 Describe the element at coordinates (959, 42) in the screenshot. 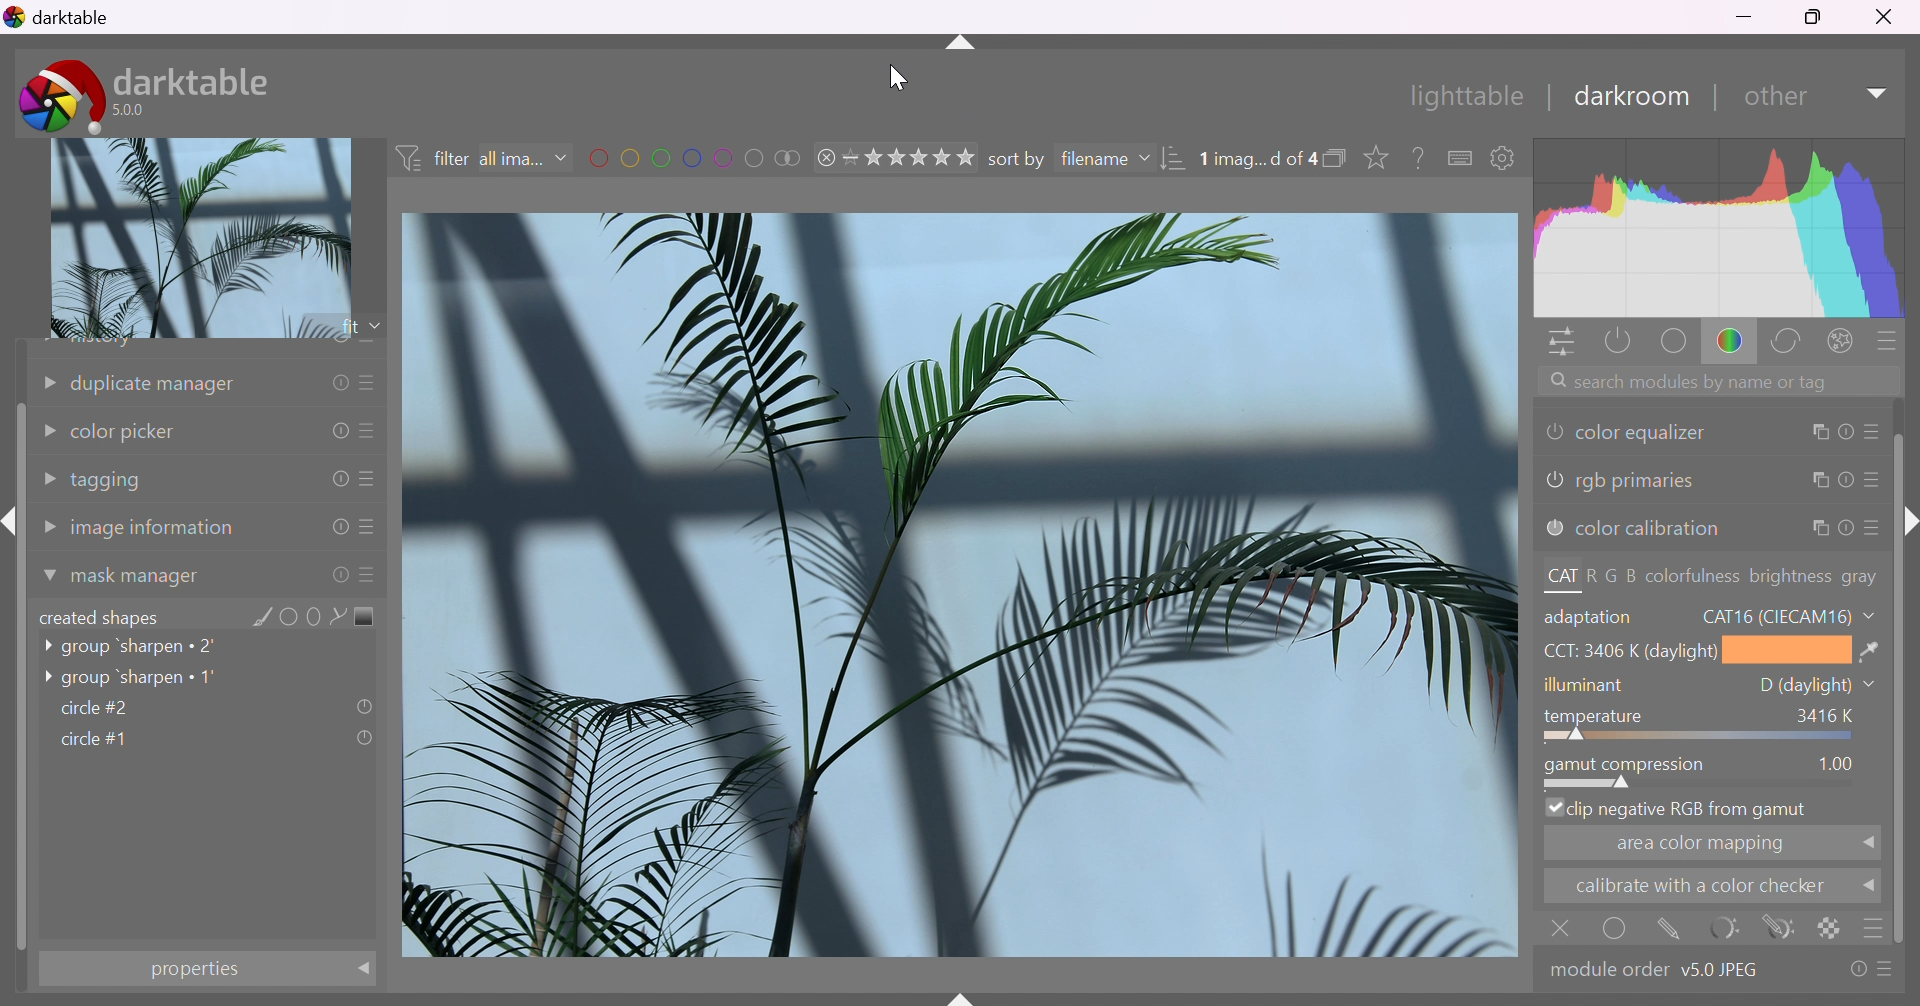

I see `more` at that location.